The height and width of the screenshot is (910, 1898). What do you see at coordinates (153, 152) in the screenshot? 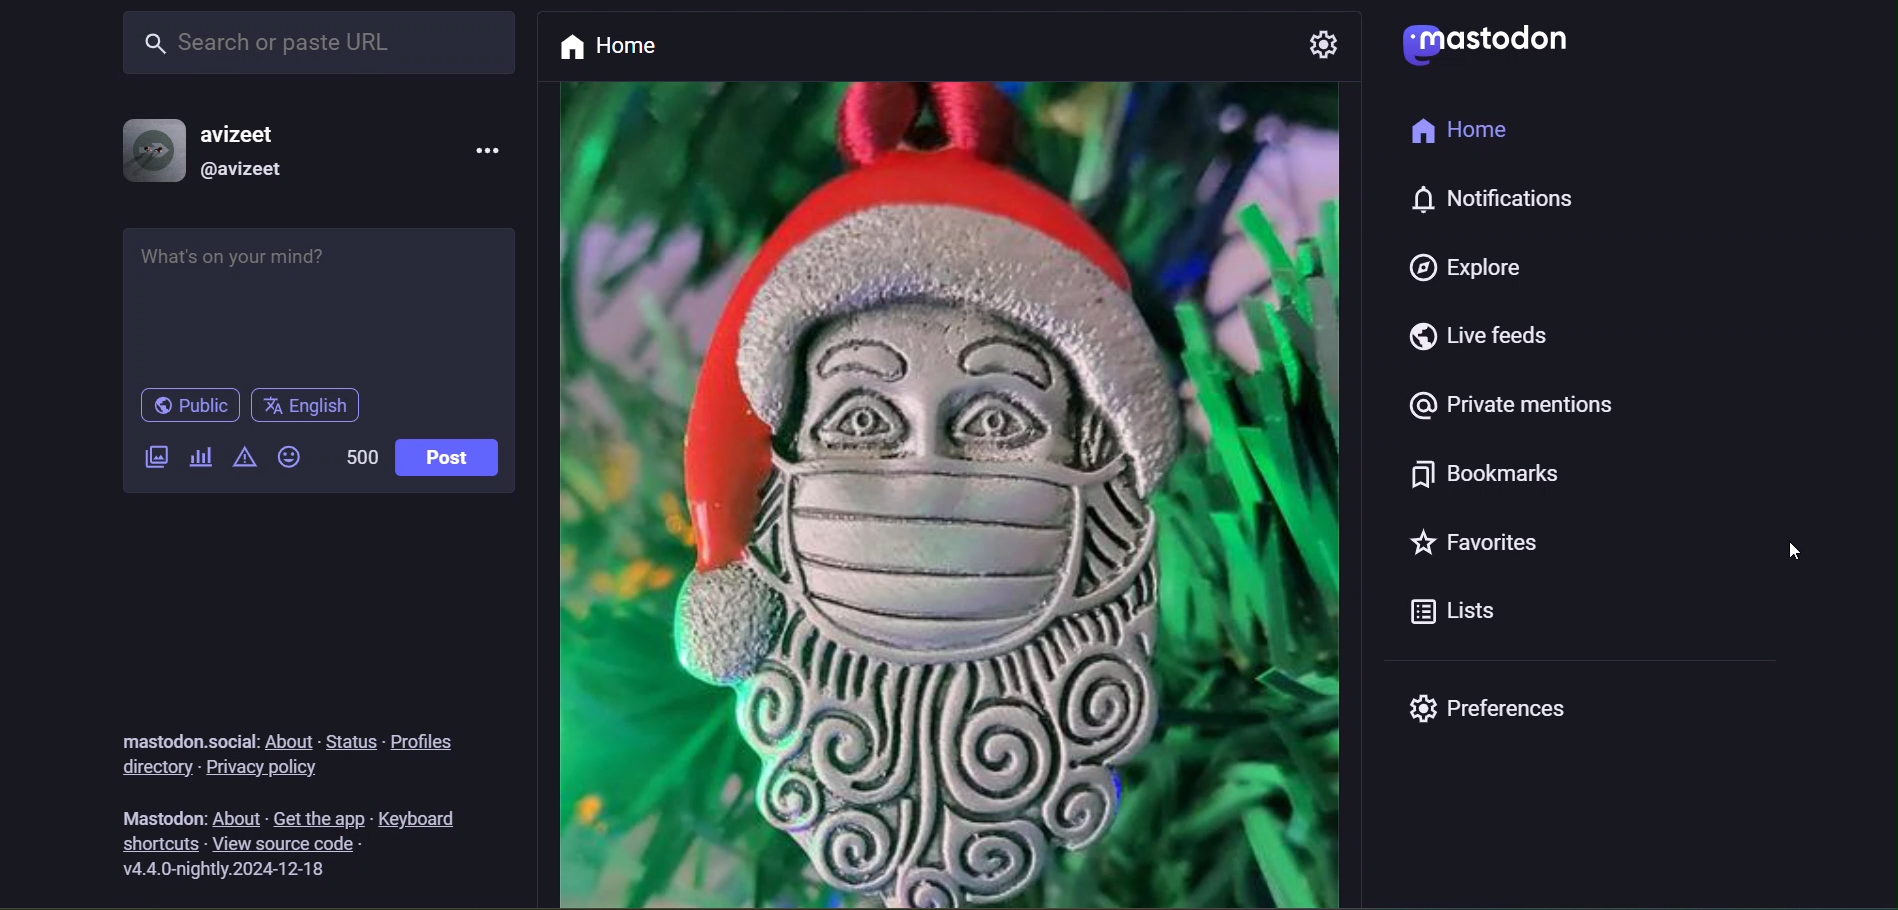
I see `profile picture` at bounding box center [153, 152].